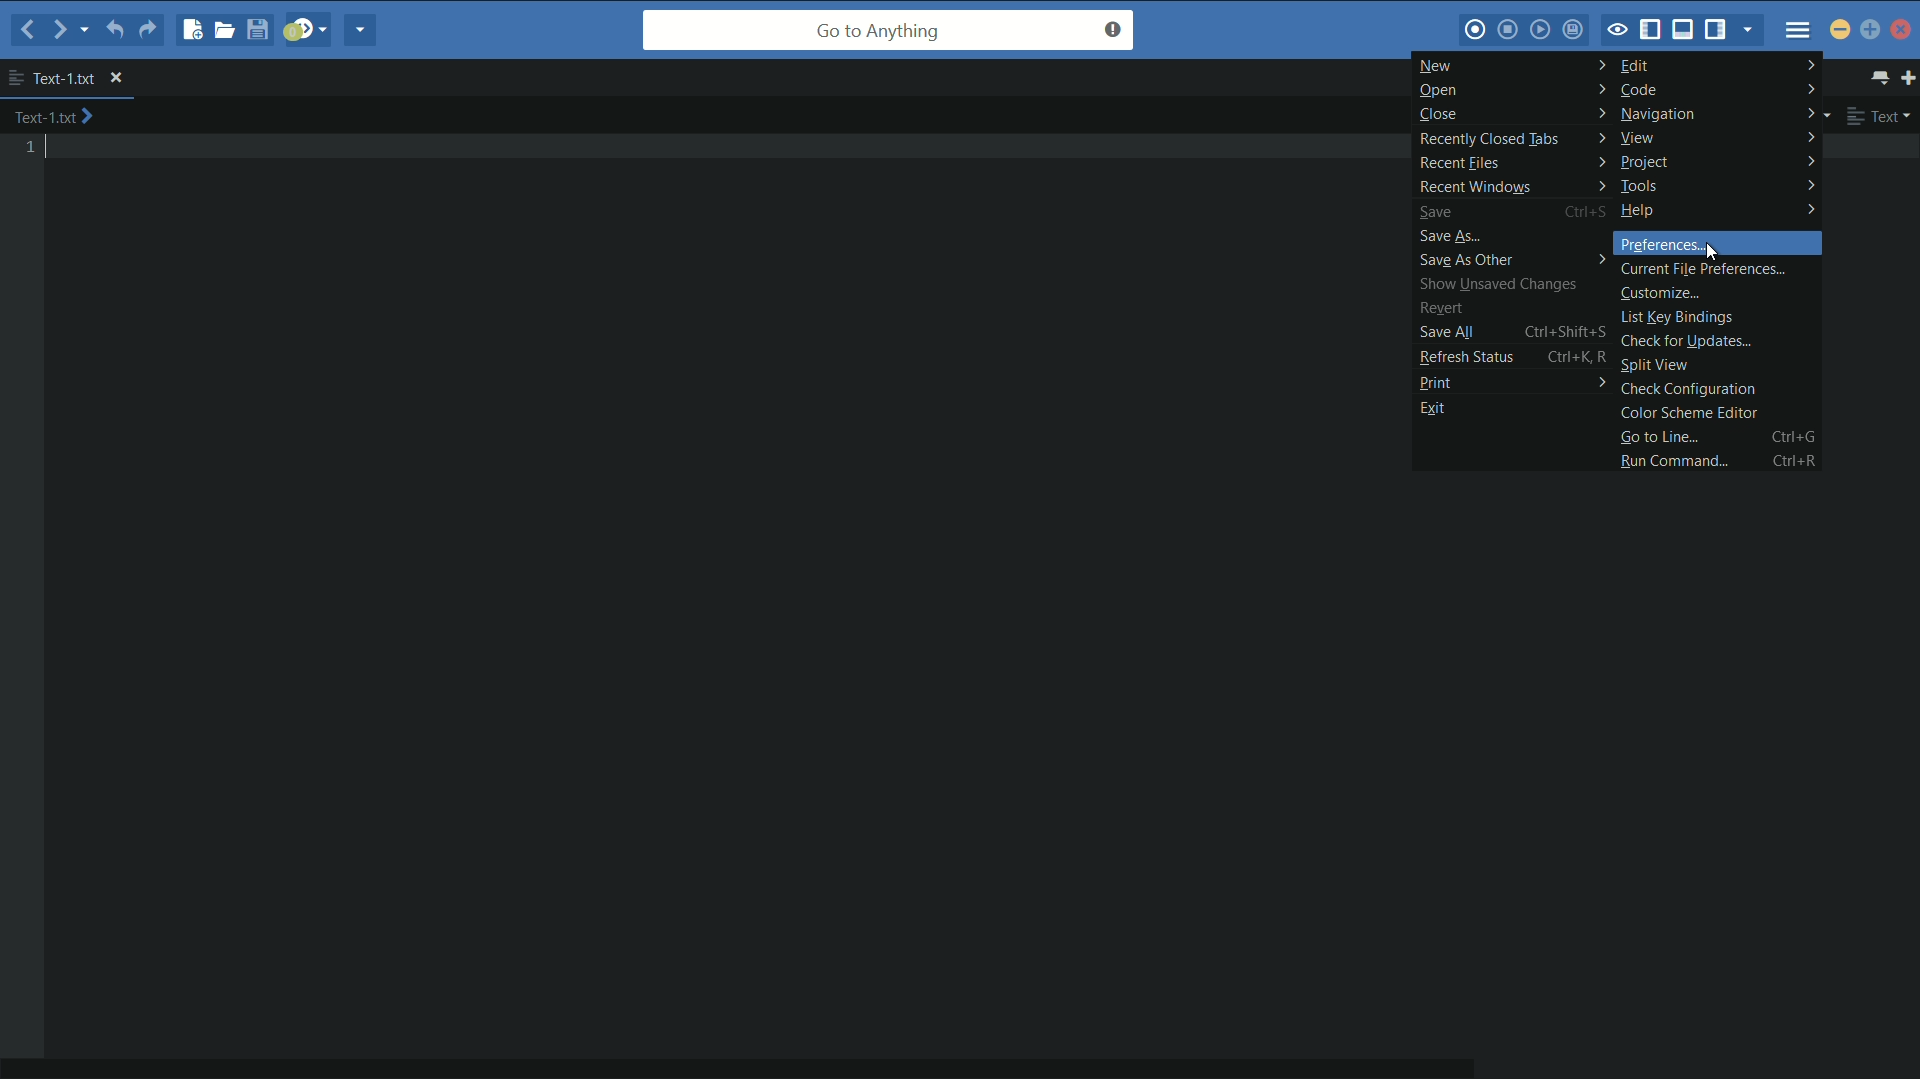 This screenshot has width=1920, height=1080. What do you see at coordinates (1716, 186) in the screenshot?
I see `tools` at bounding box center [1716, 186].